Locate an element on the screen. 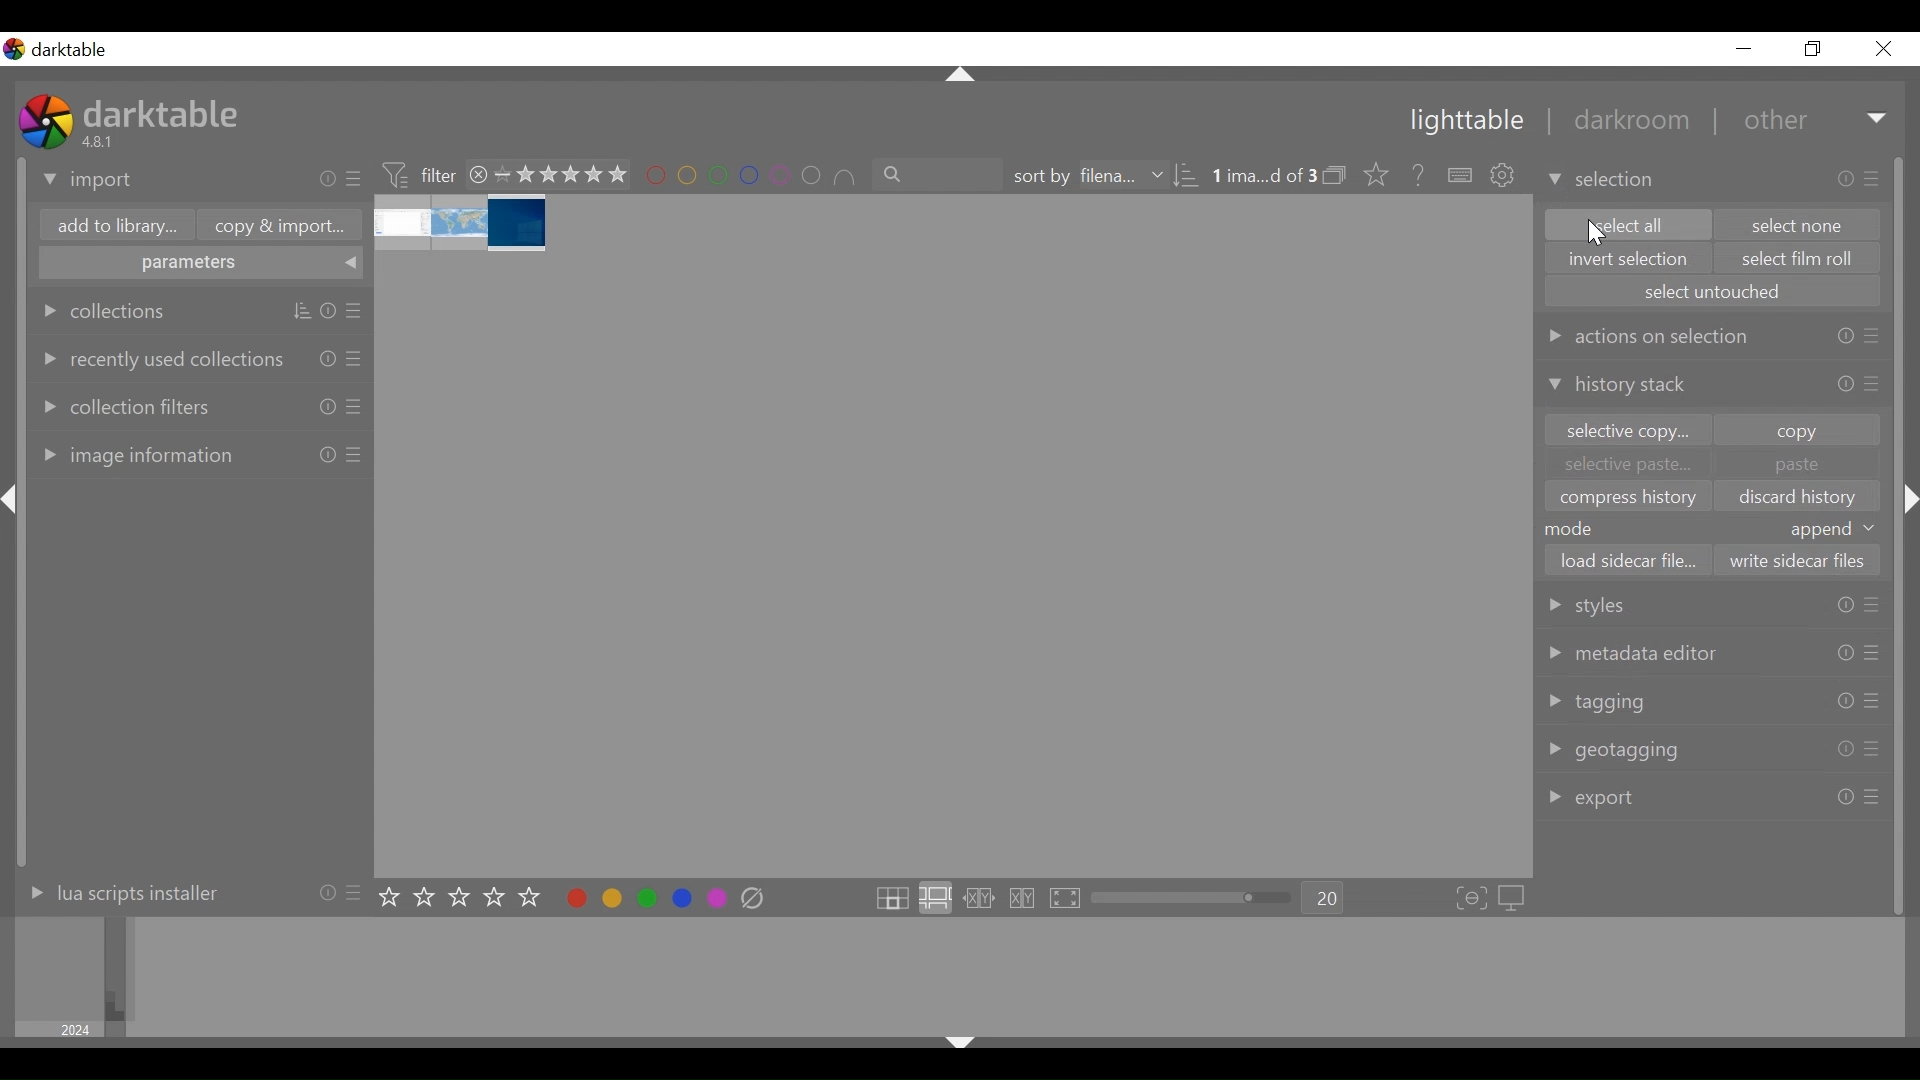 The image size is (1920, 1080). set display profile is located at coordinates (1514, 898).